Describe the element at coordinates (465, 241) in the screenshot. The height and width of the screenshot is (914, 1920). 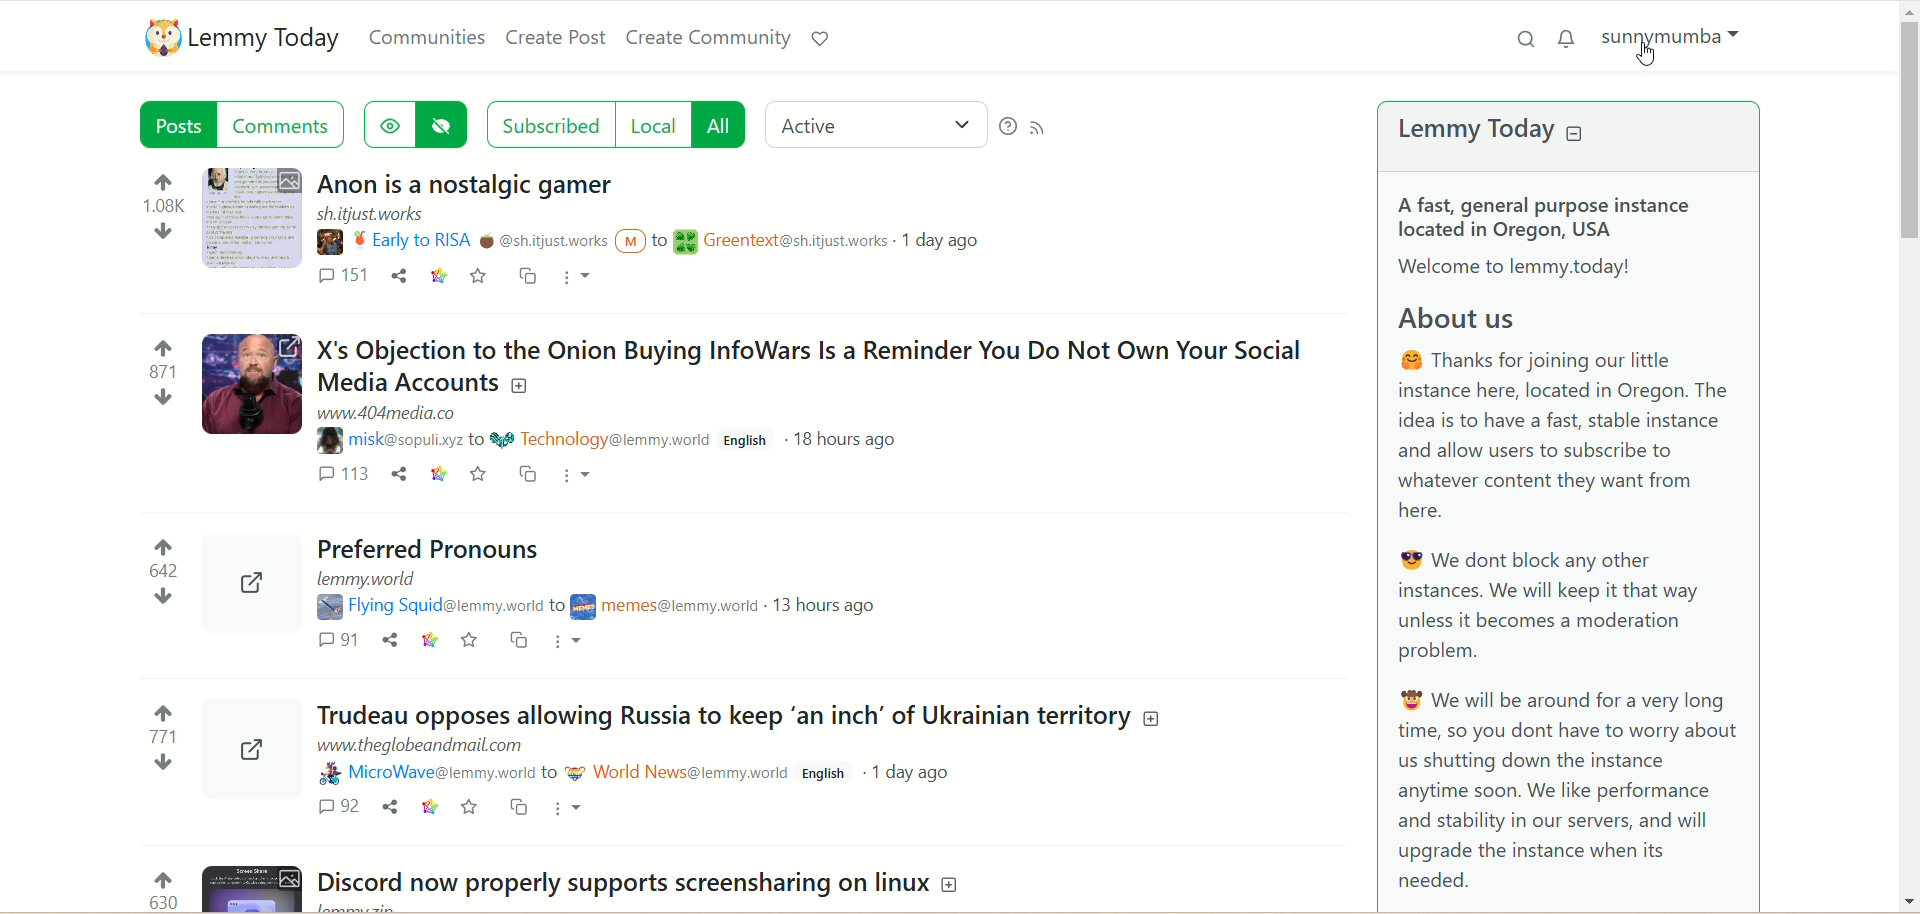
I see `Username` at that location.